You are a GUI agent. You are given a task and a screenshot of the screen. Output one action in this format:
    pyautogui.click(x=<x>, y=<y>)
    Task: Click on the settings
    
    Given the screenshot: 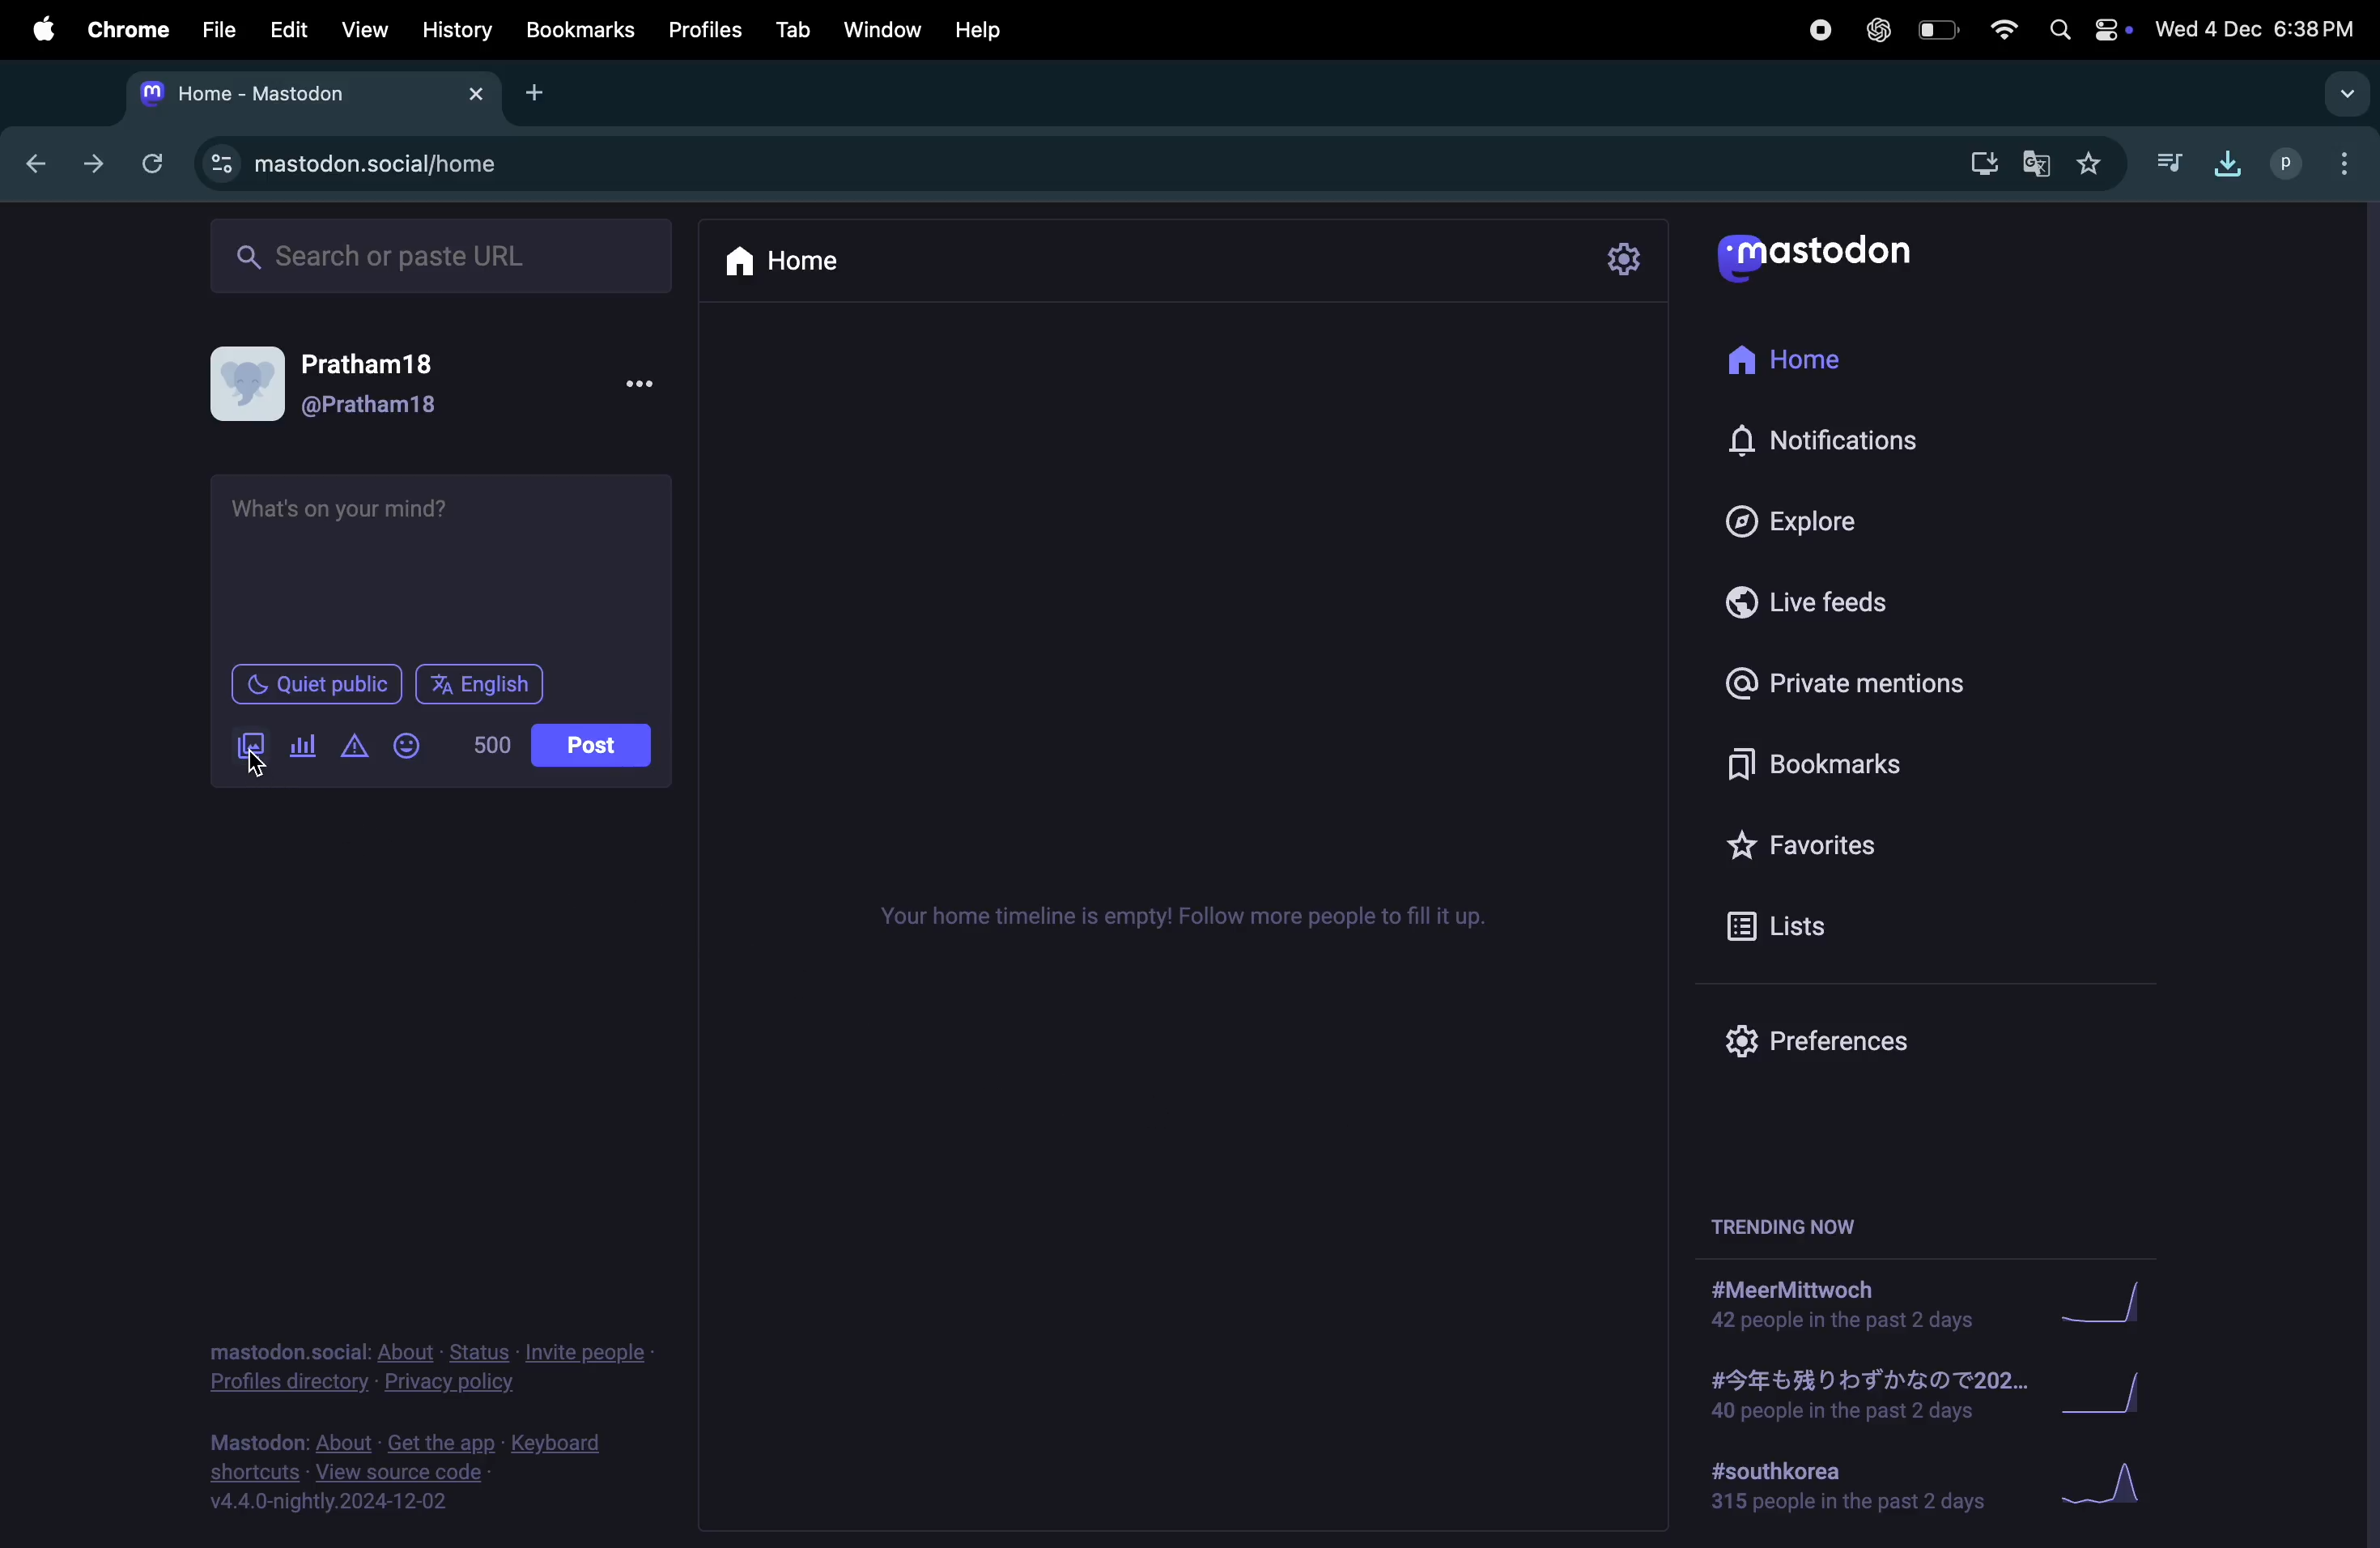 What is the action you would take?
    pyautogui.click(x=1619, y=258)
    